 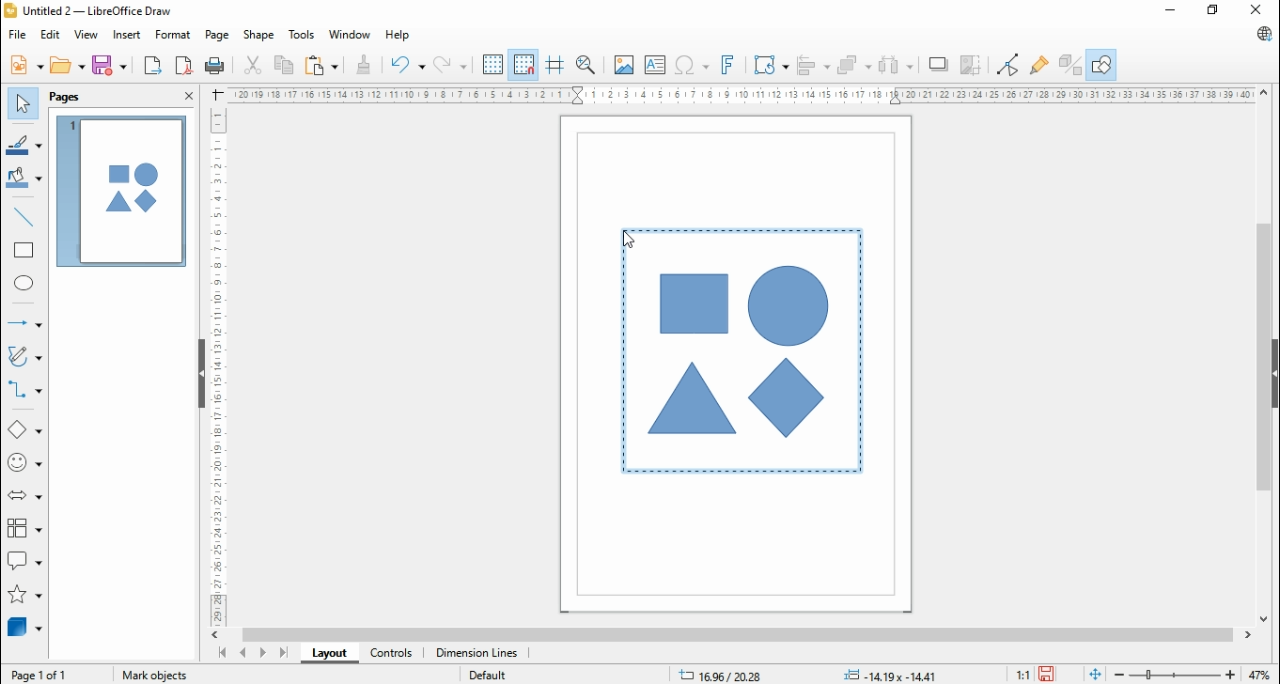 What do you see at coordinates (220, 653) in the screenshot?
I see `first page` at bounding box center [220, 653].